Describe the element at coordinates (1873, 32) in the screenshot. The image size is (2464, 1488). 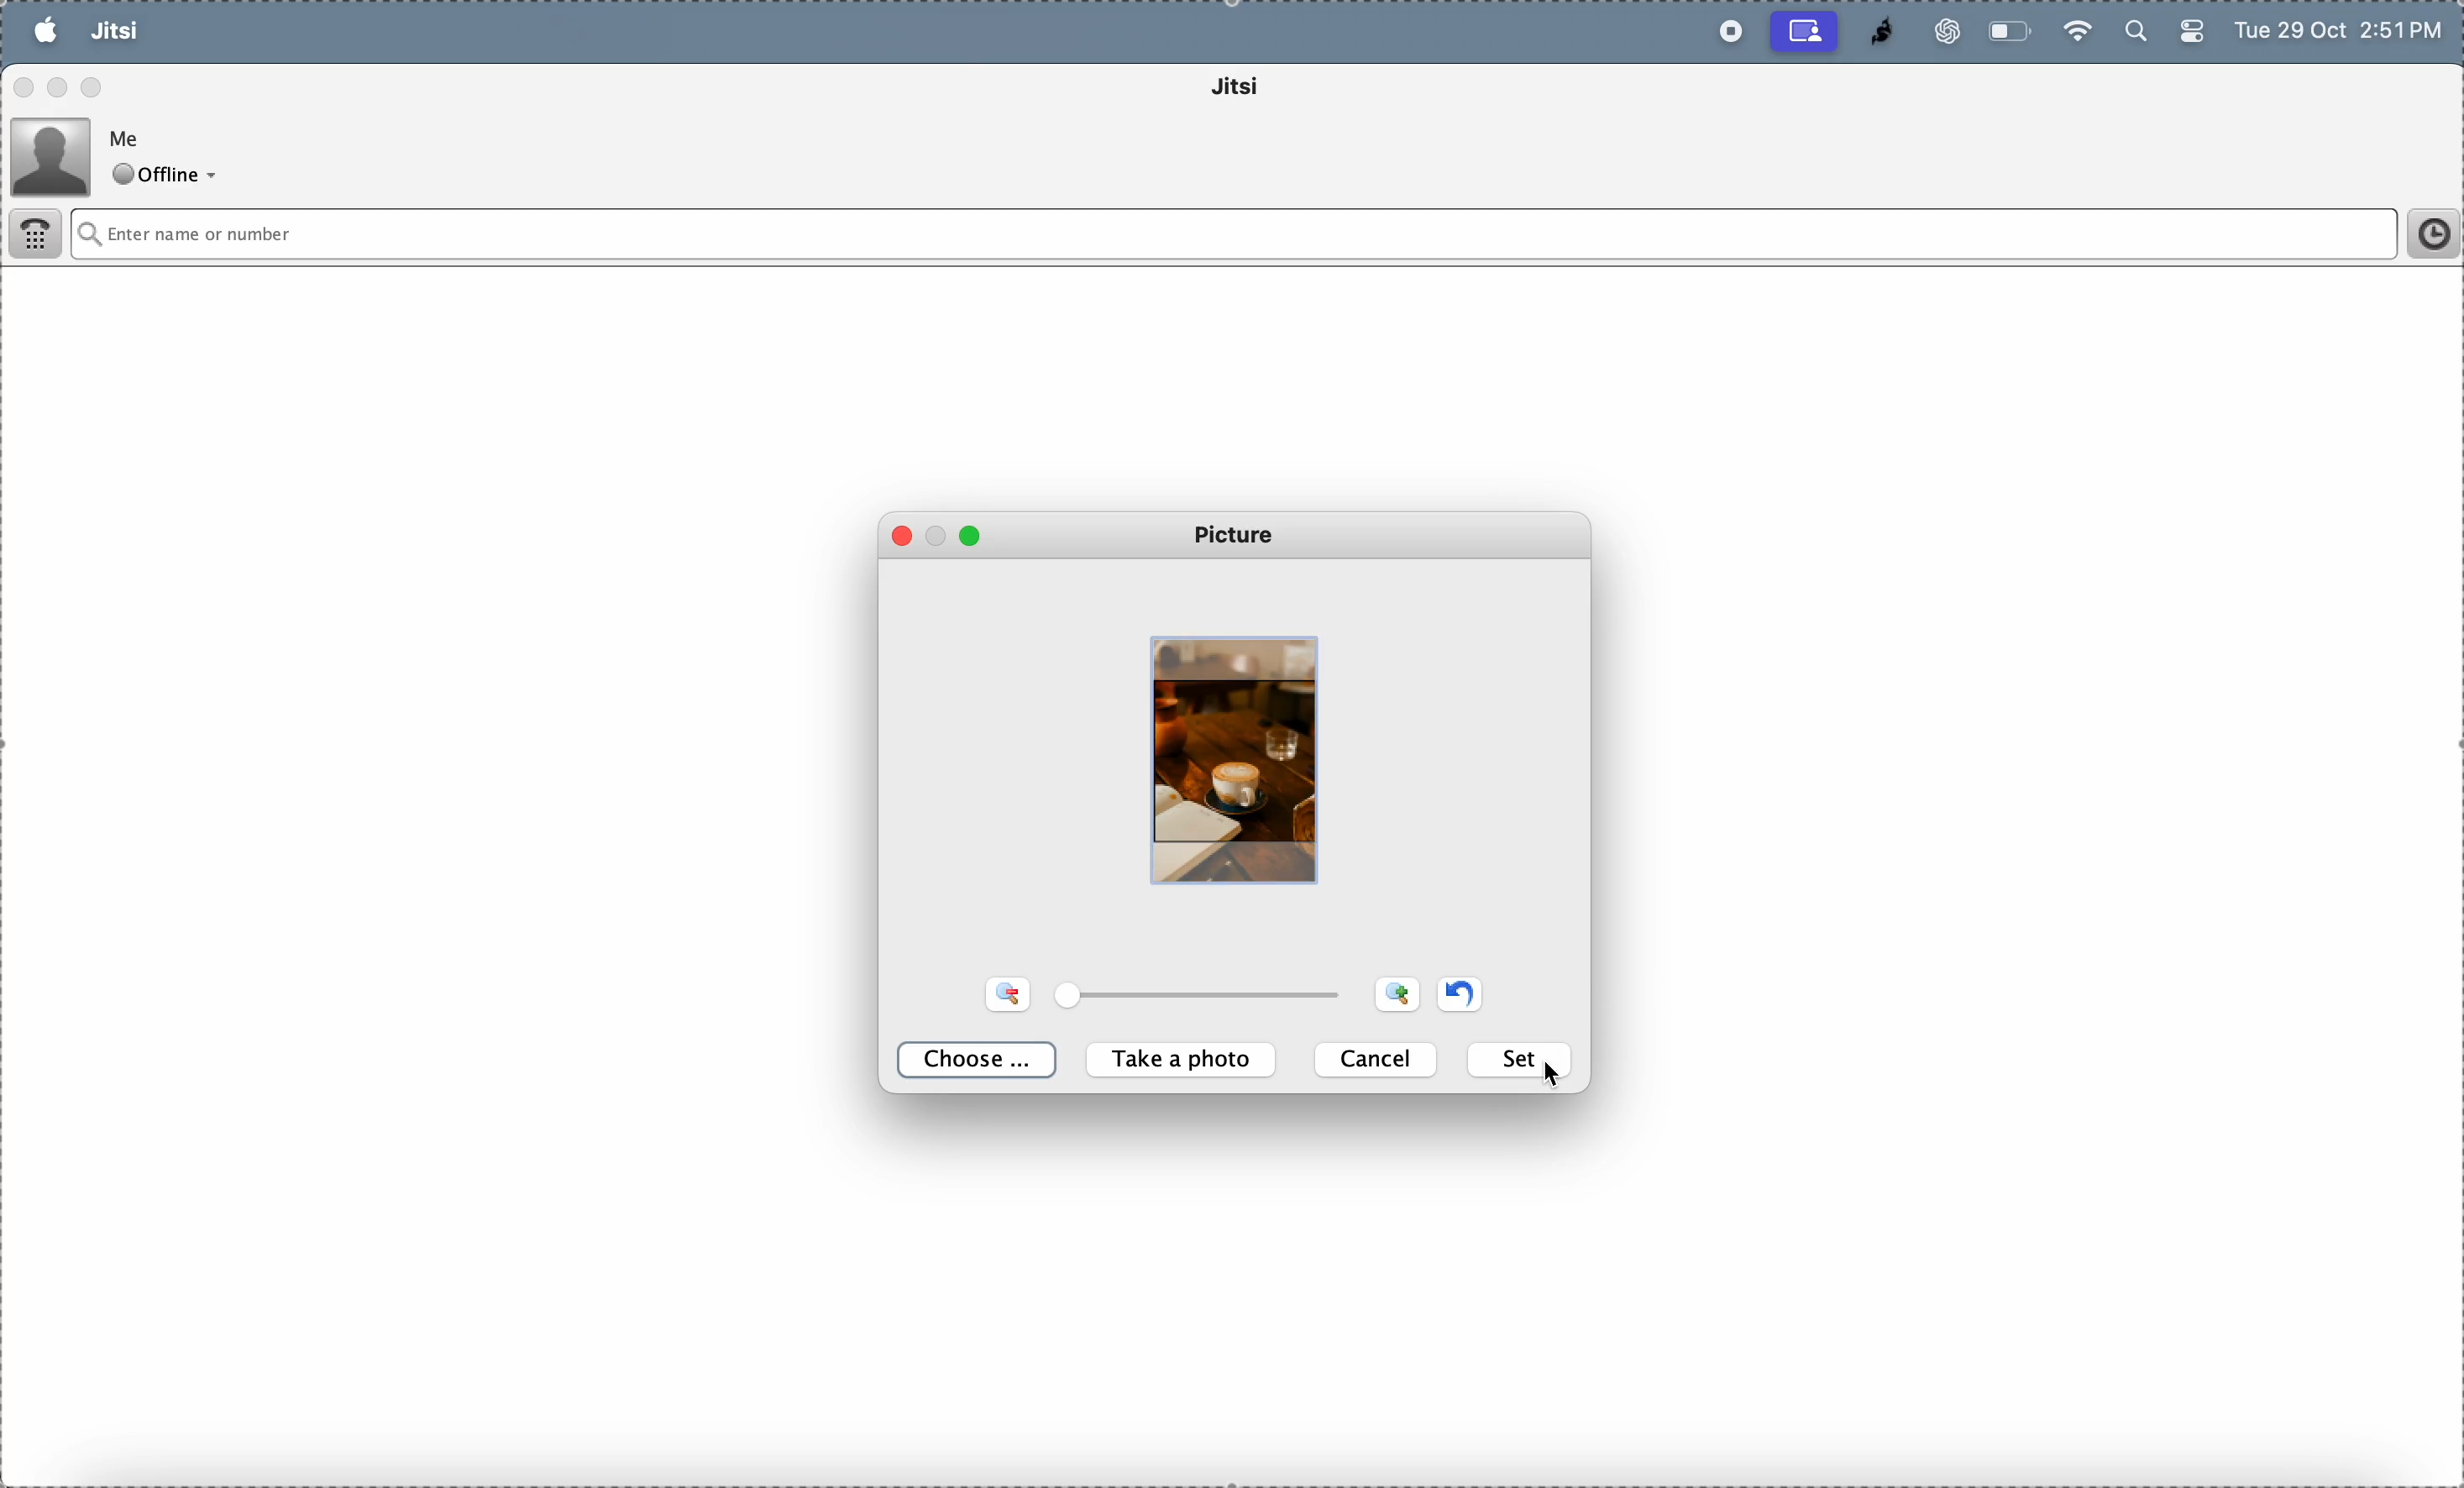
I see `jitsi` at that location.